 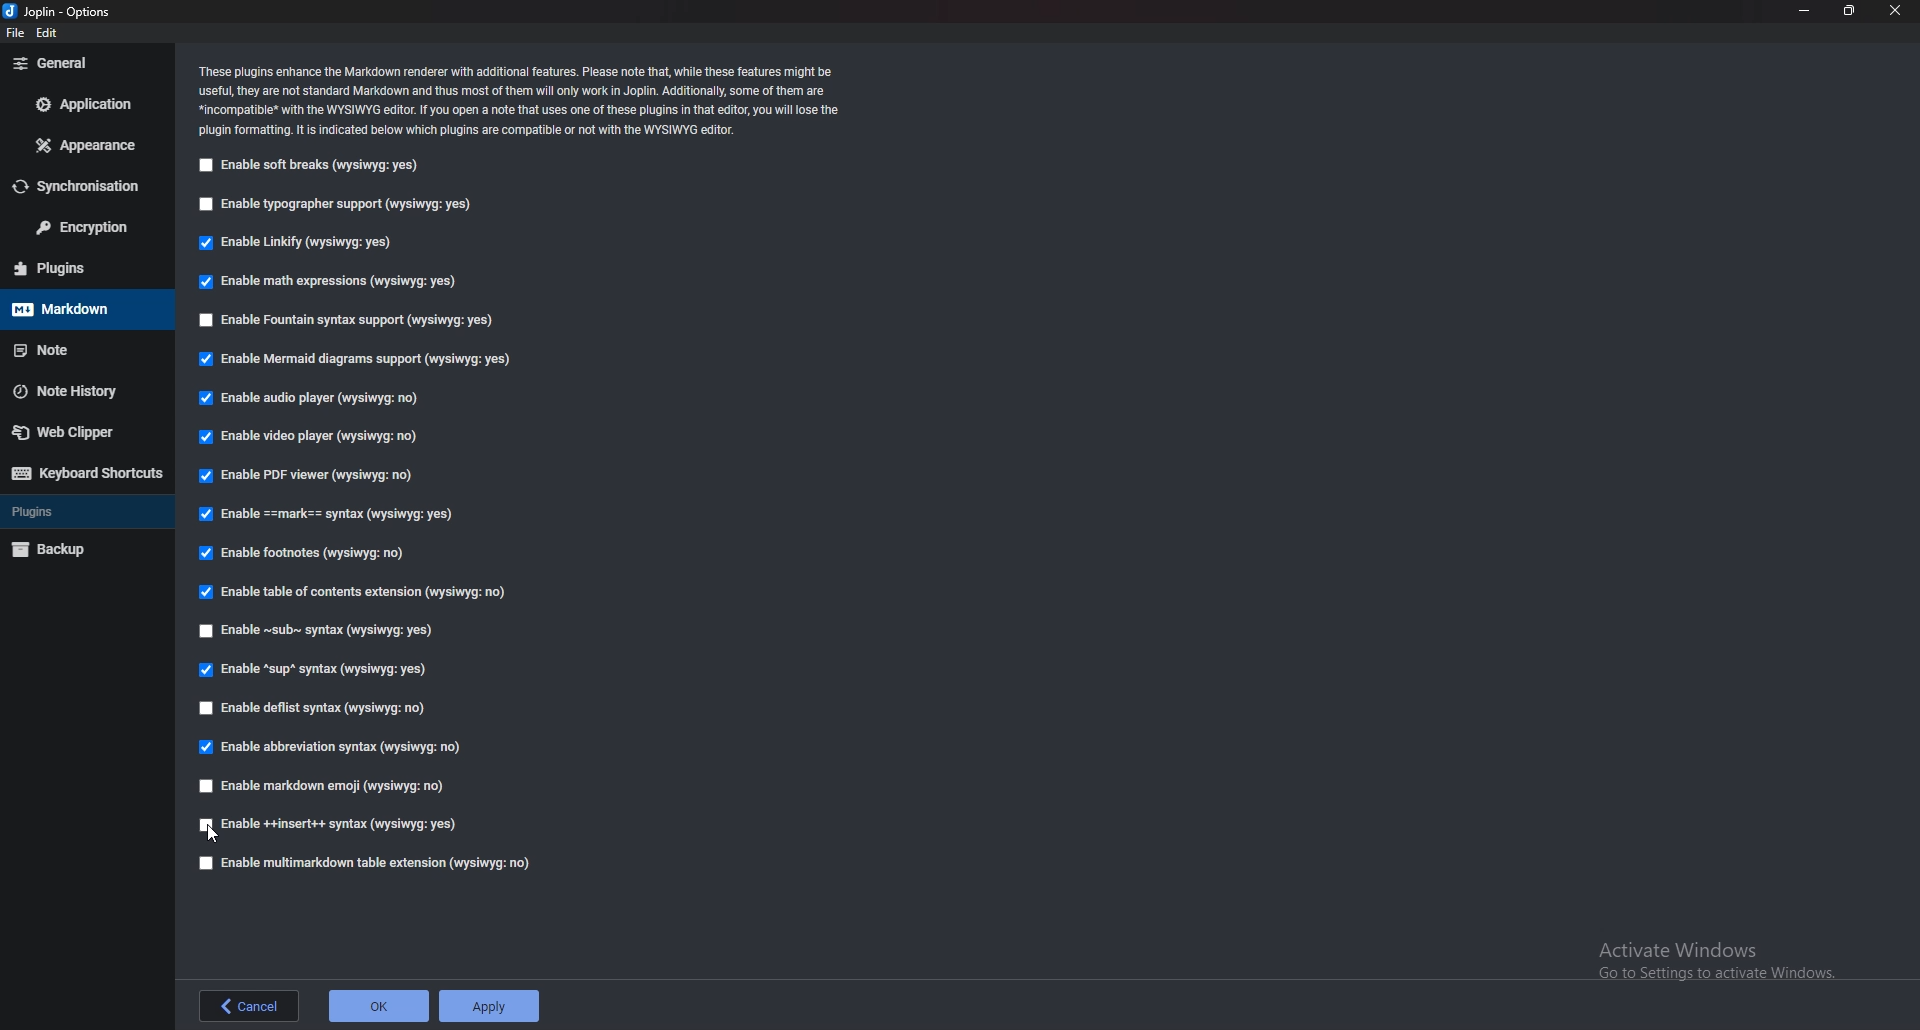 I want to click on minimize, so click(x=1802, y=9).